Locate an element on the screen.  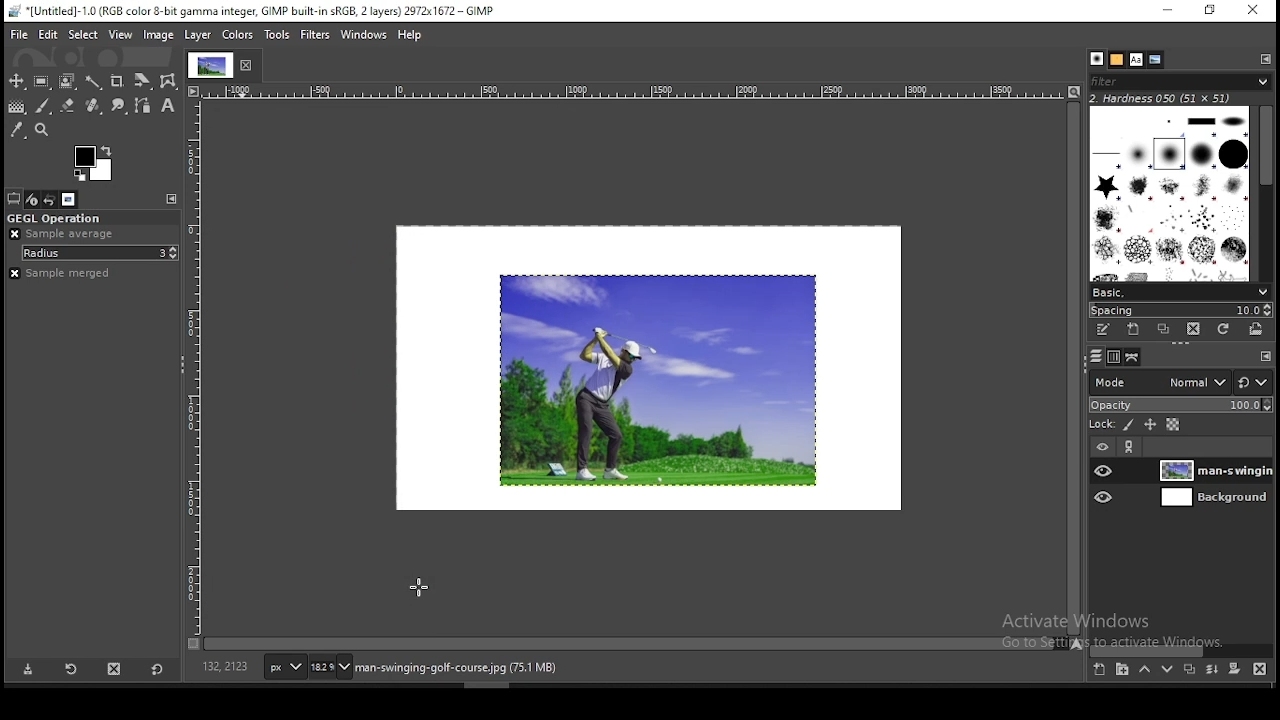
brushes is located at coordinates (1095, 58).